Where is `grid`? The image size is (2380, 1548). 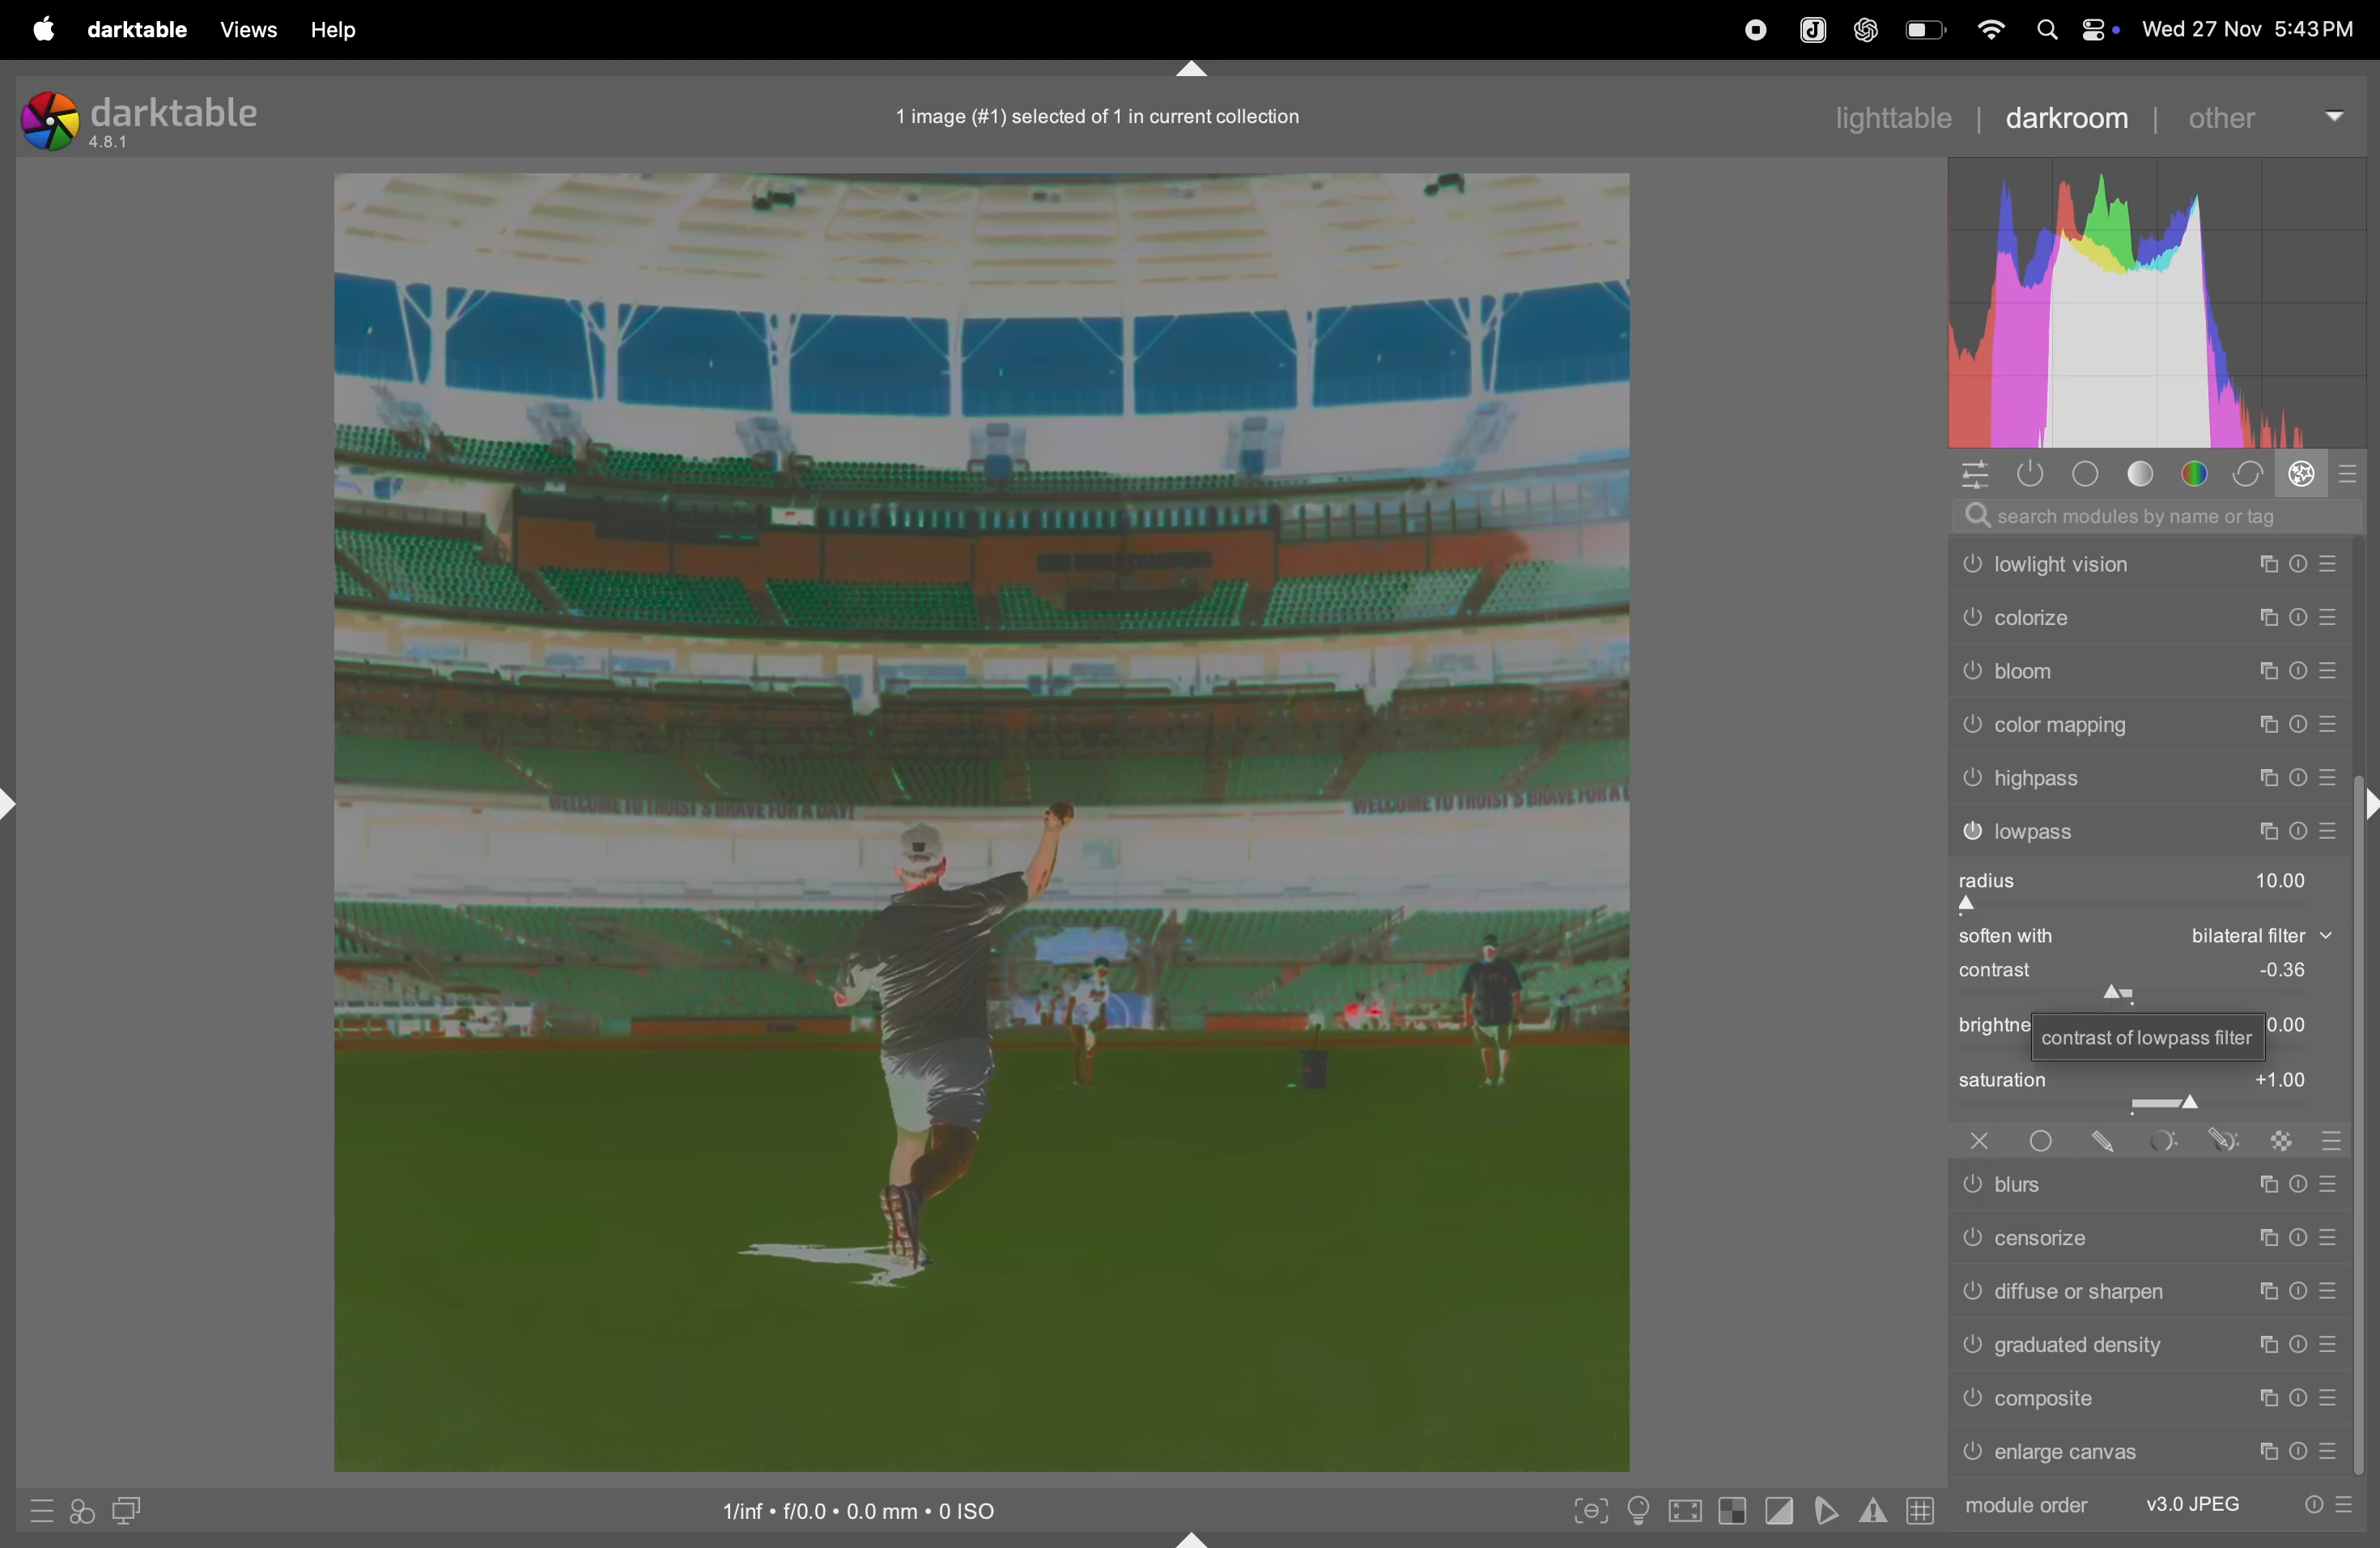
grid is located at coordinates (1919, 1512).